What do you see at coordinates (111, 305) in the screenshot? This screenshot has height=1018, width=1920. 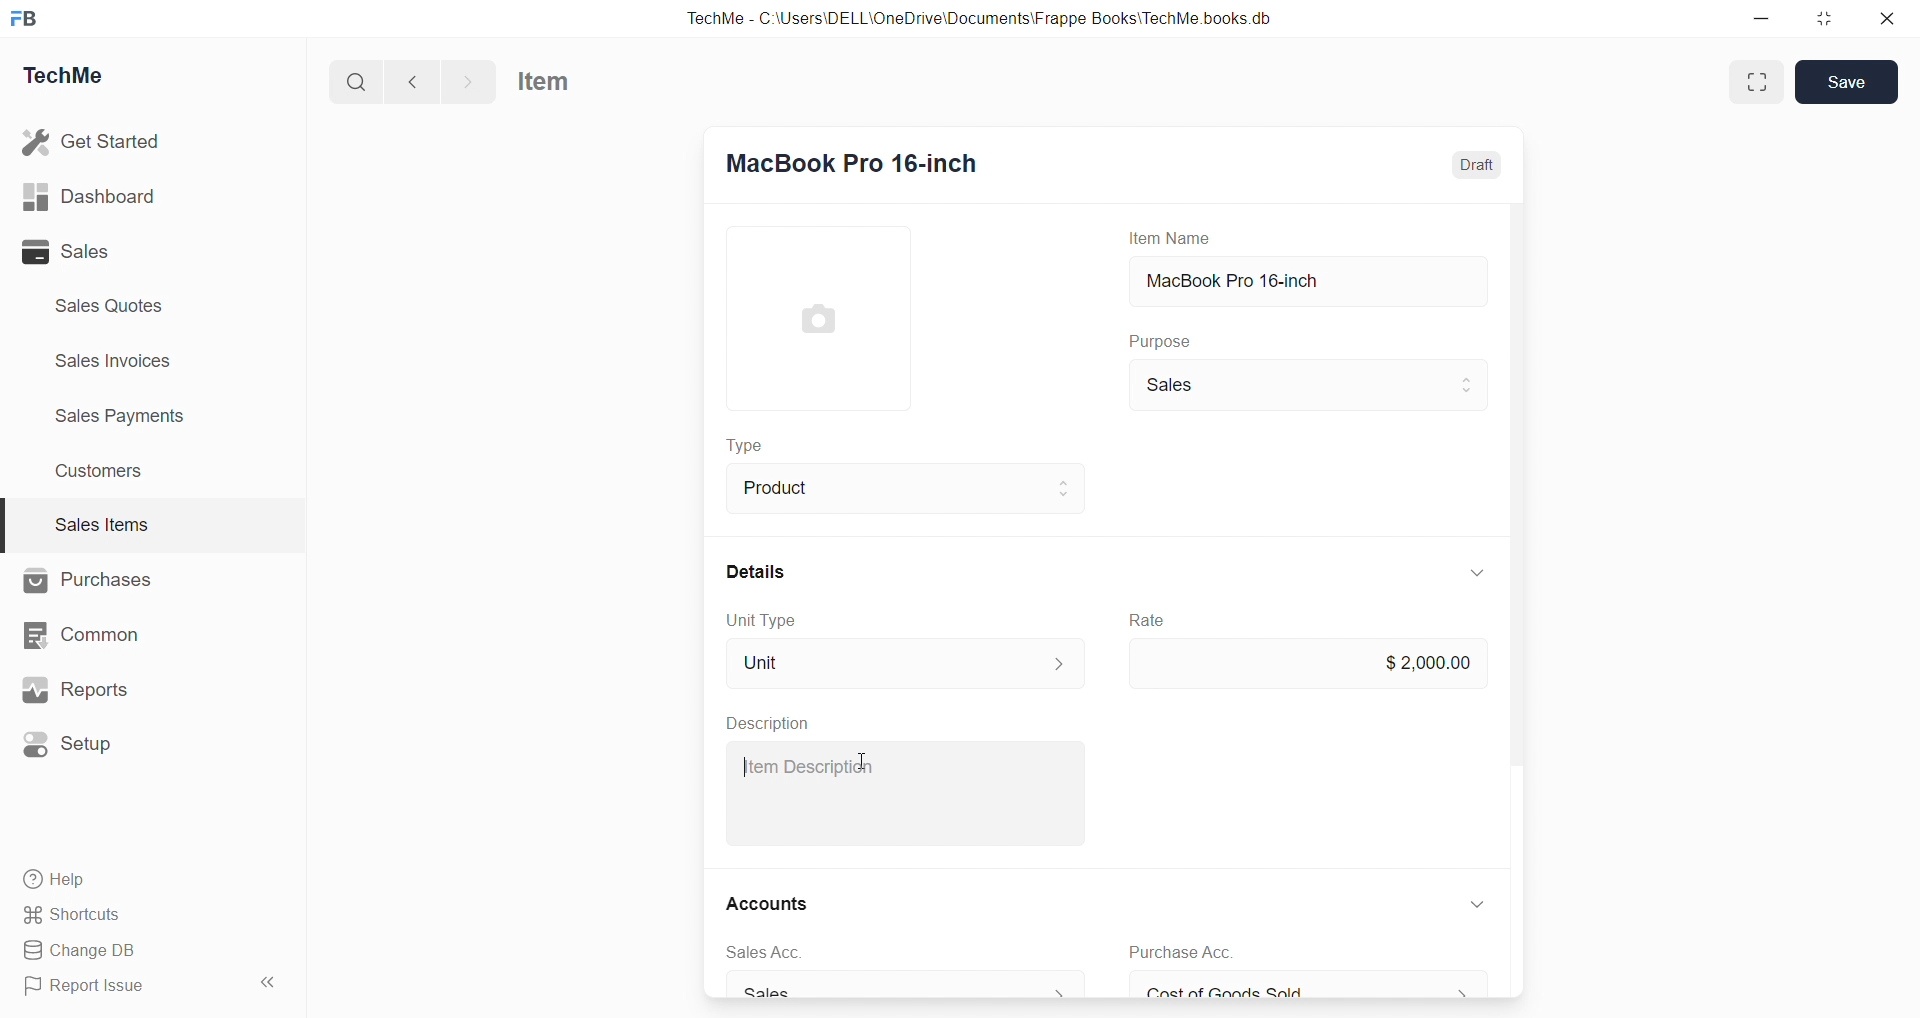 I see `Sales Quotes` at bounding box center [111, 305].